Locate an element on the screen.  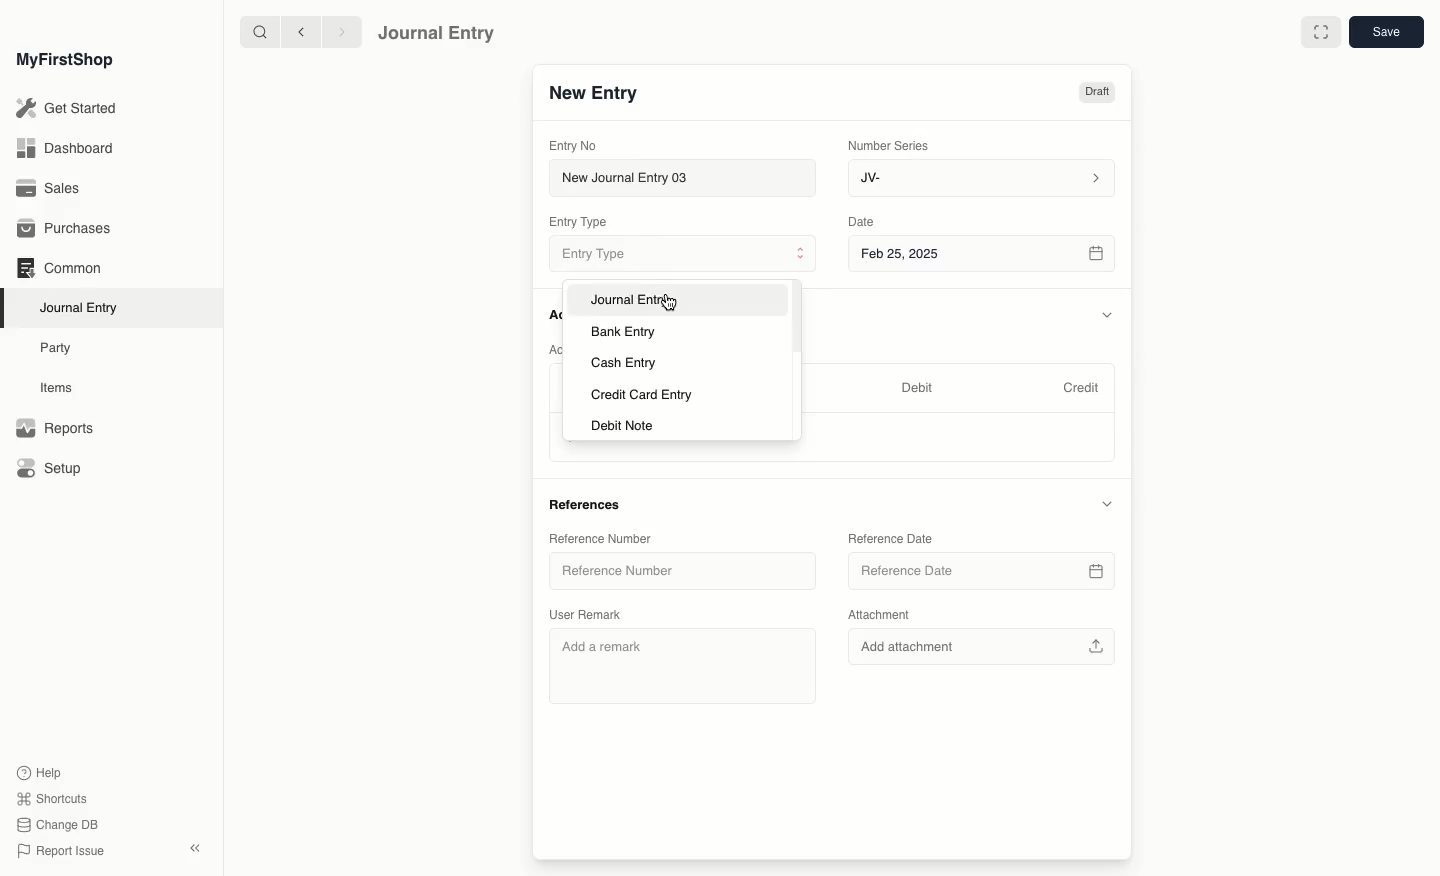
Purchases is located at coordinates (69, 229).